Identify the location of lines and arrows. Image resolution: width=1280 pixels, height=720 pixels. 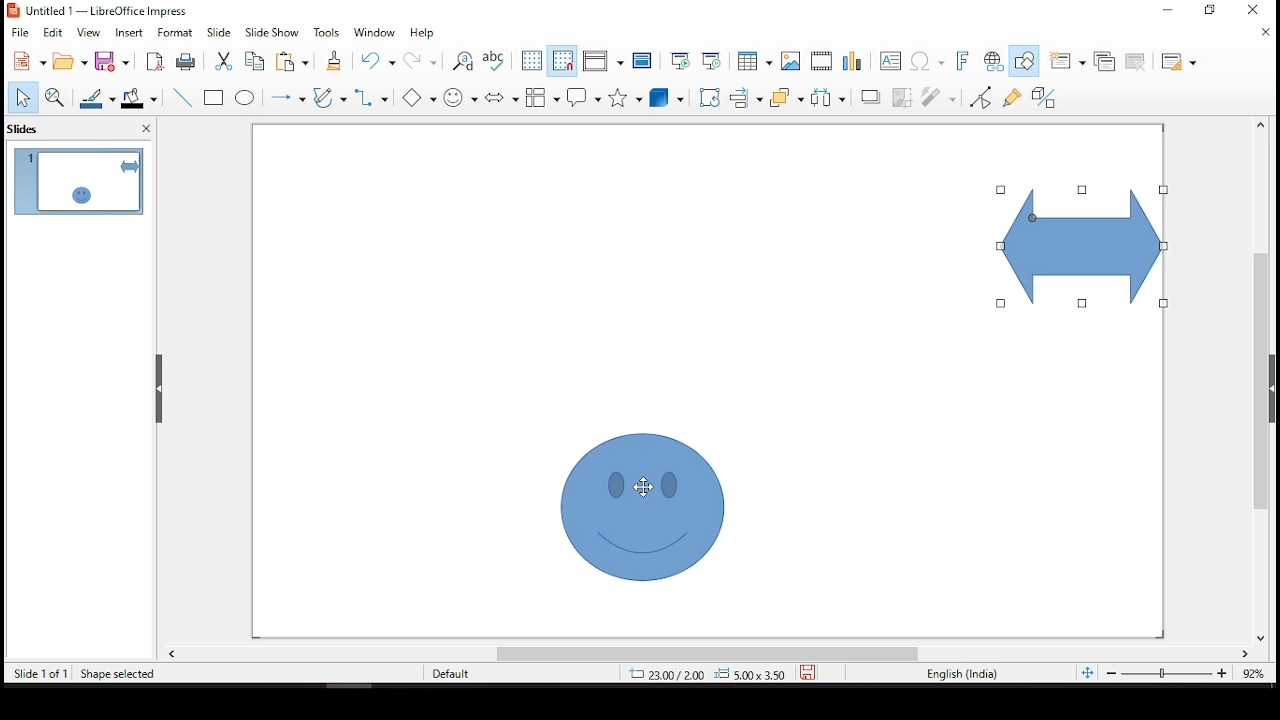
(291, 97).